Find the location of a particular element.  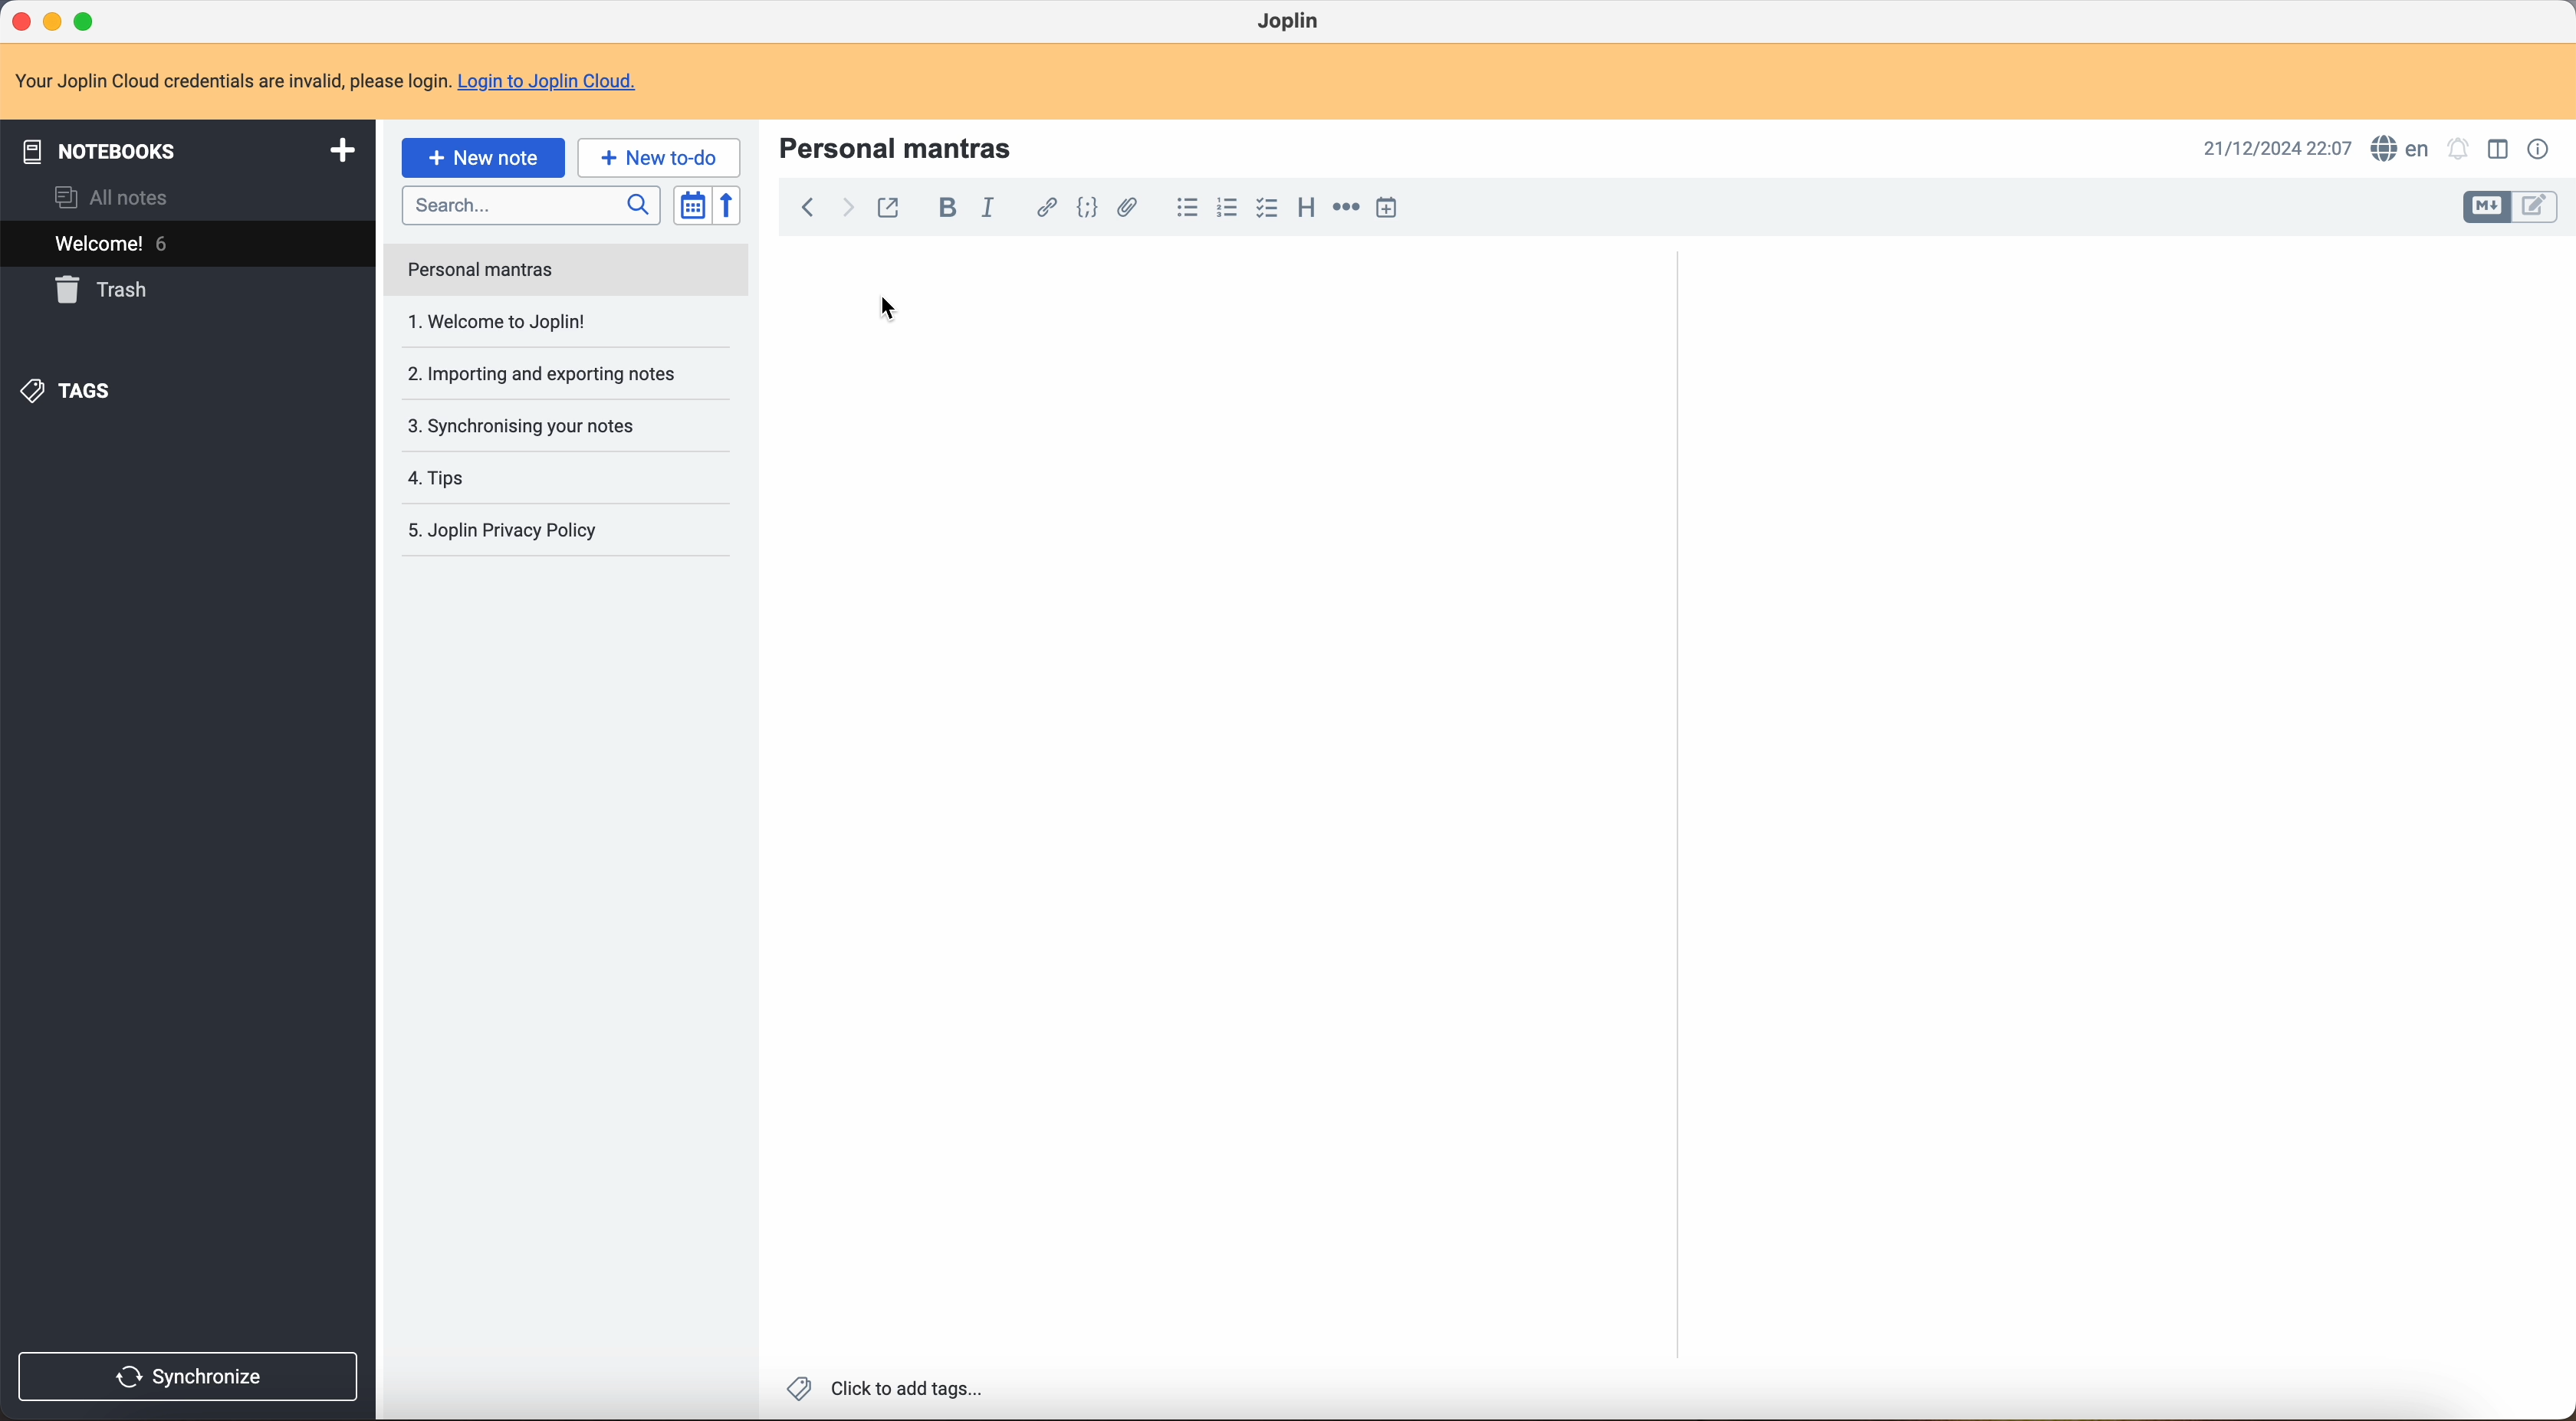

note is located at coordinates (328, 82).